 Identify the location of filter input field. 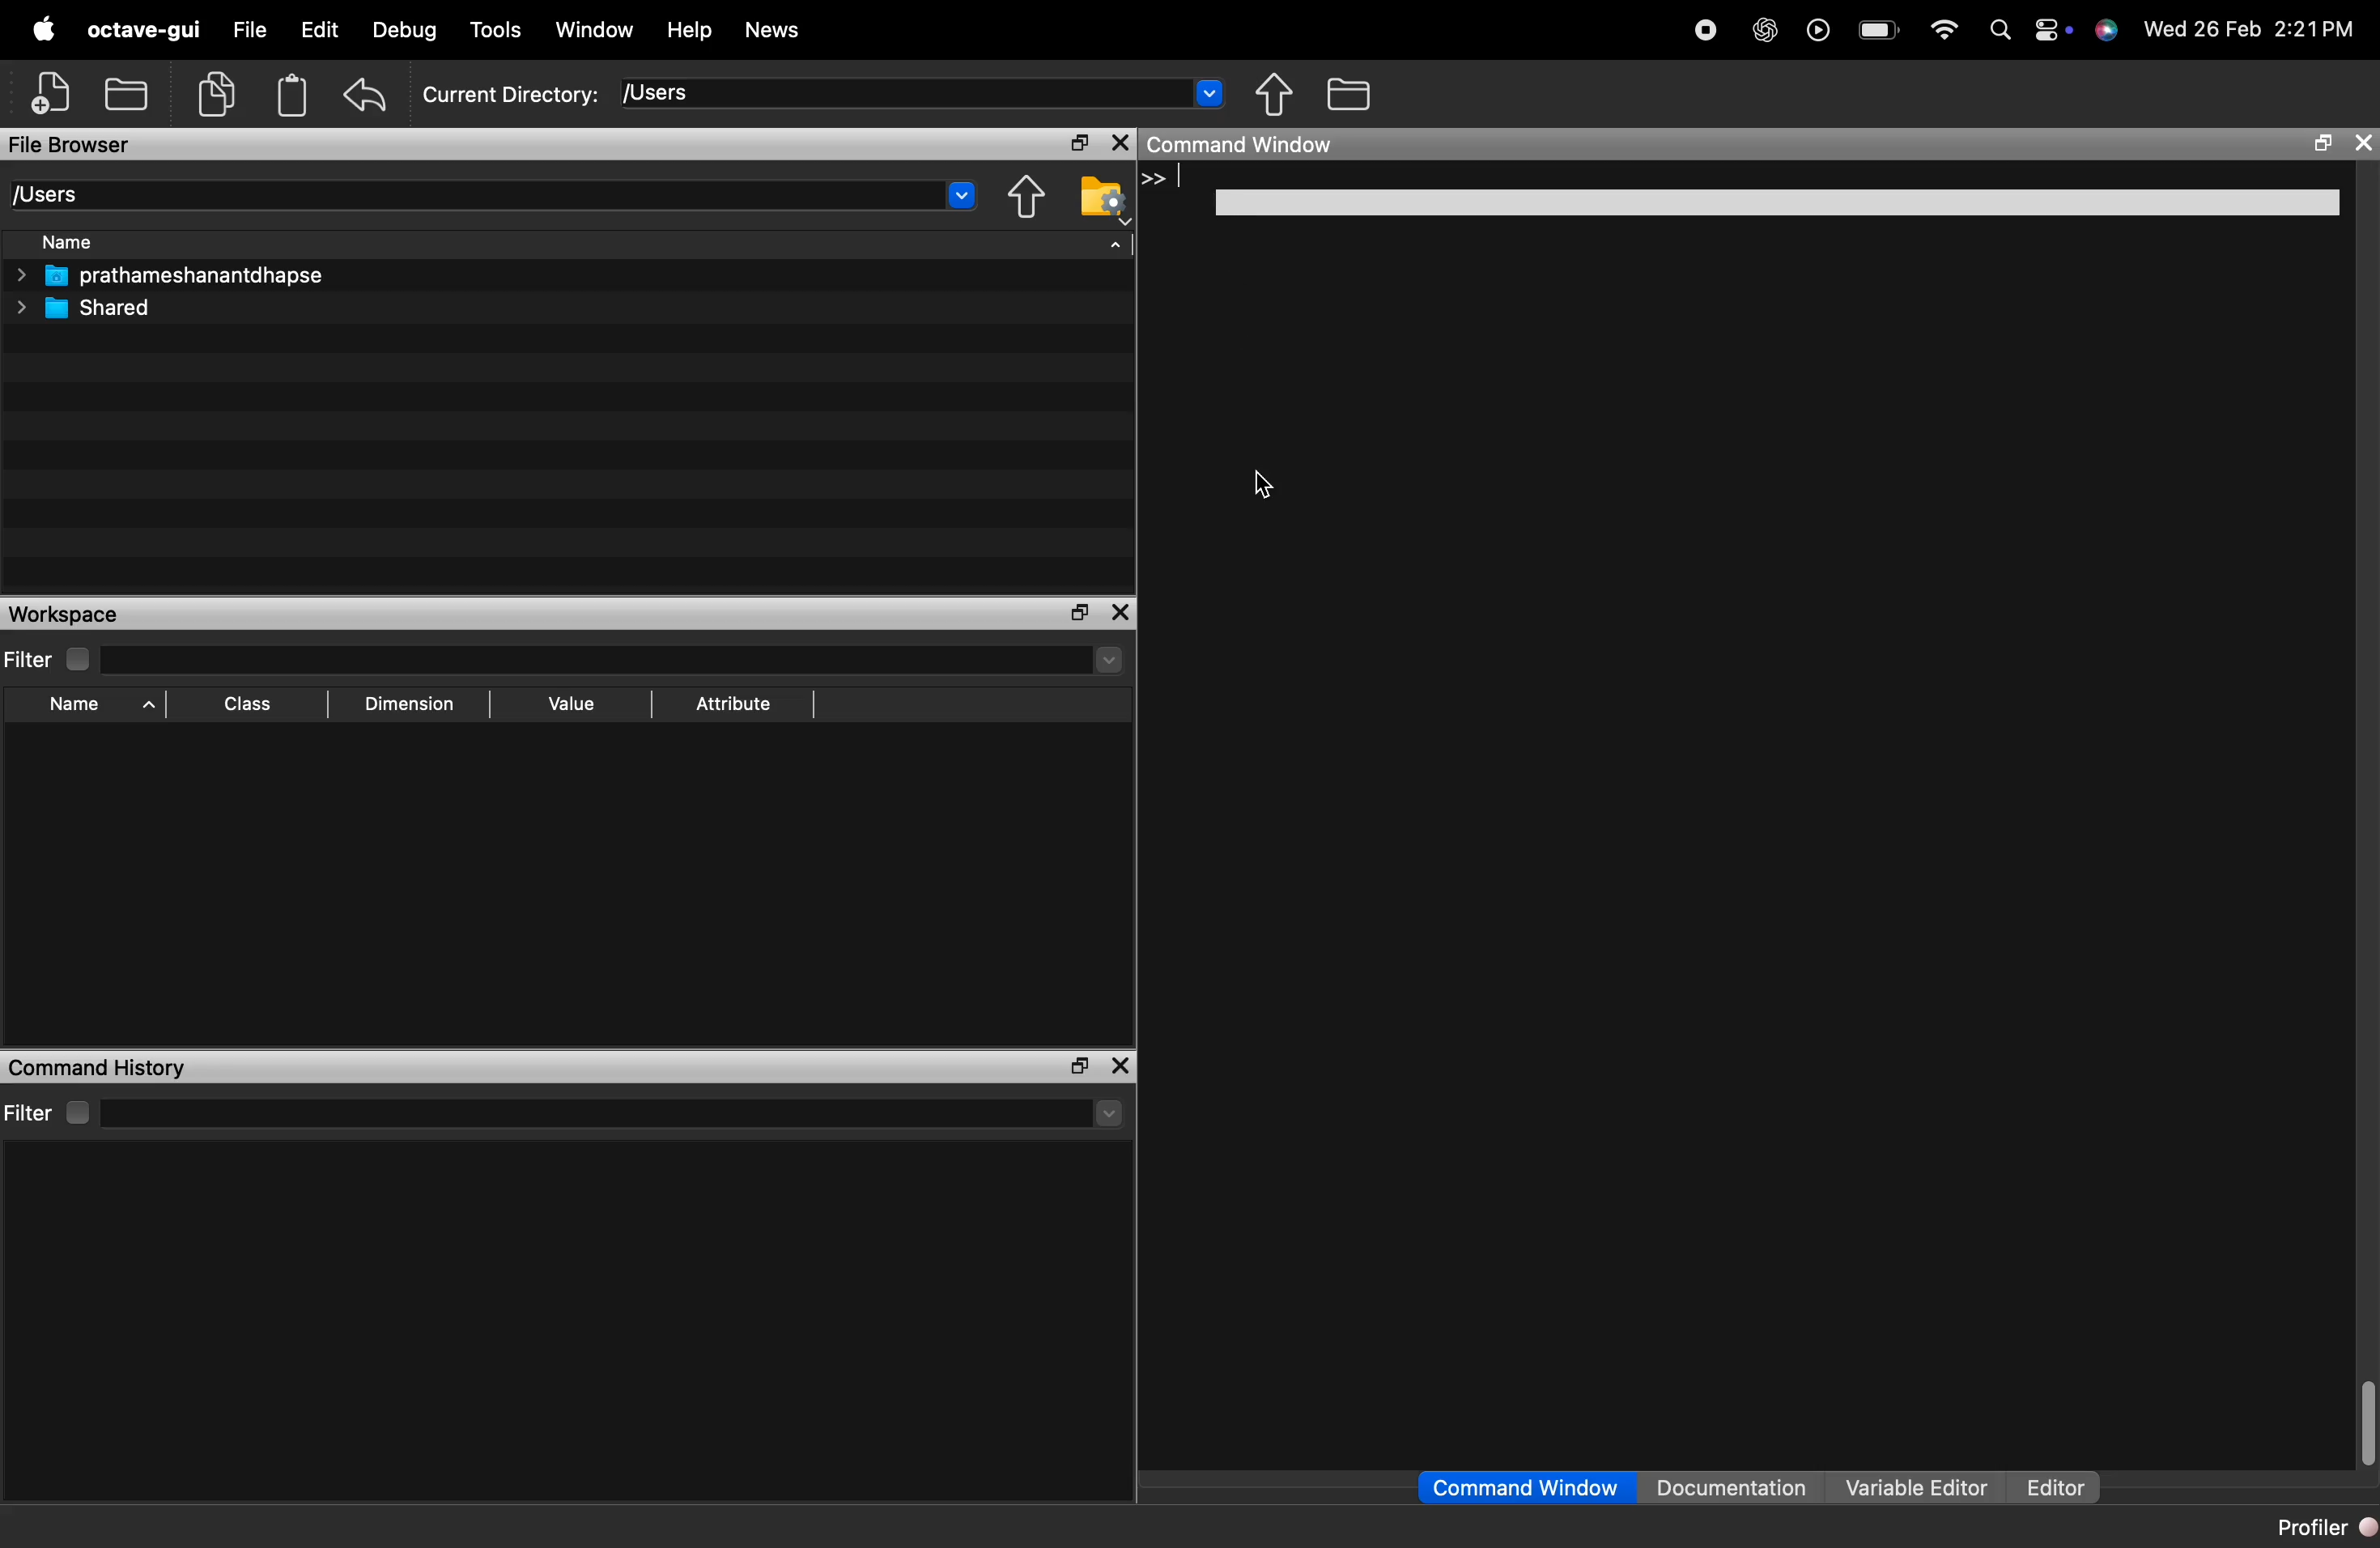
(593, 1115).